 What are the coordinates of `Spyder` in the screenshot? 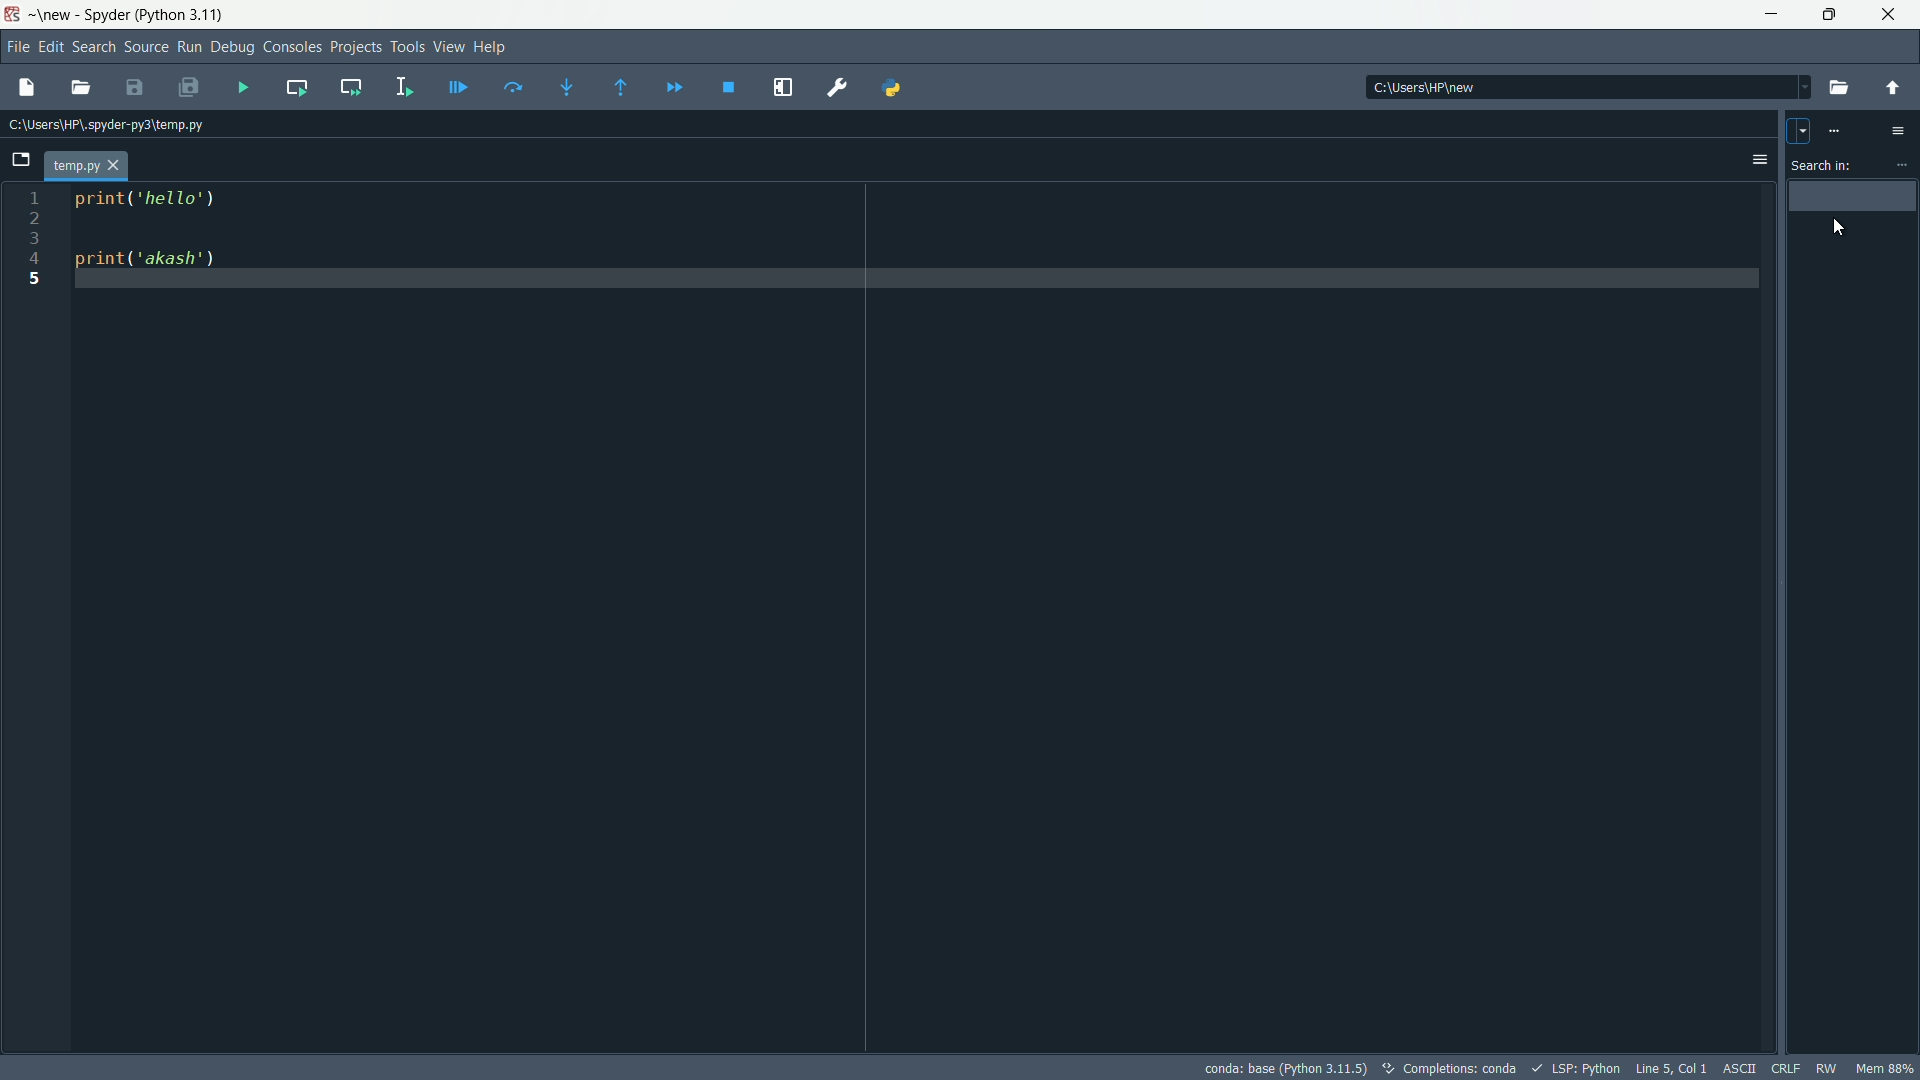 It's located at (105, 15).